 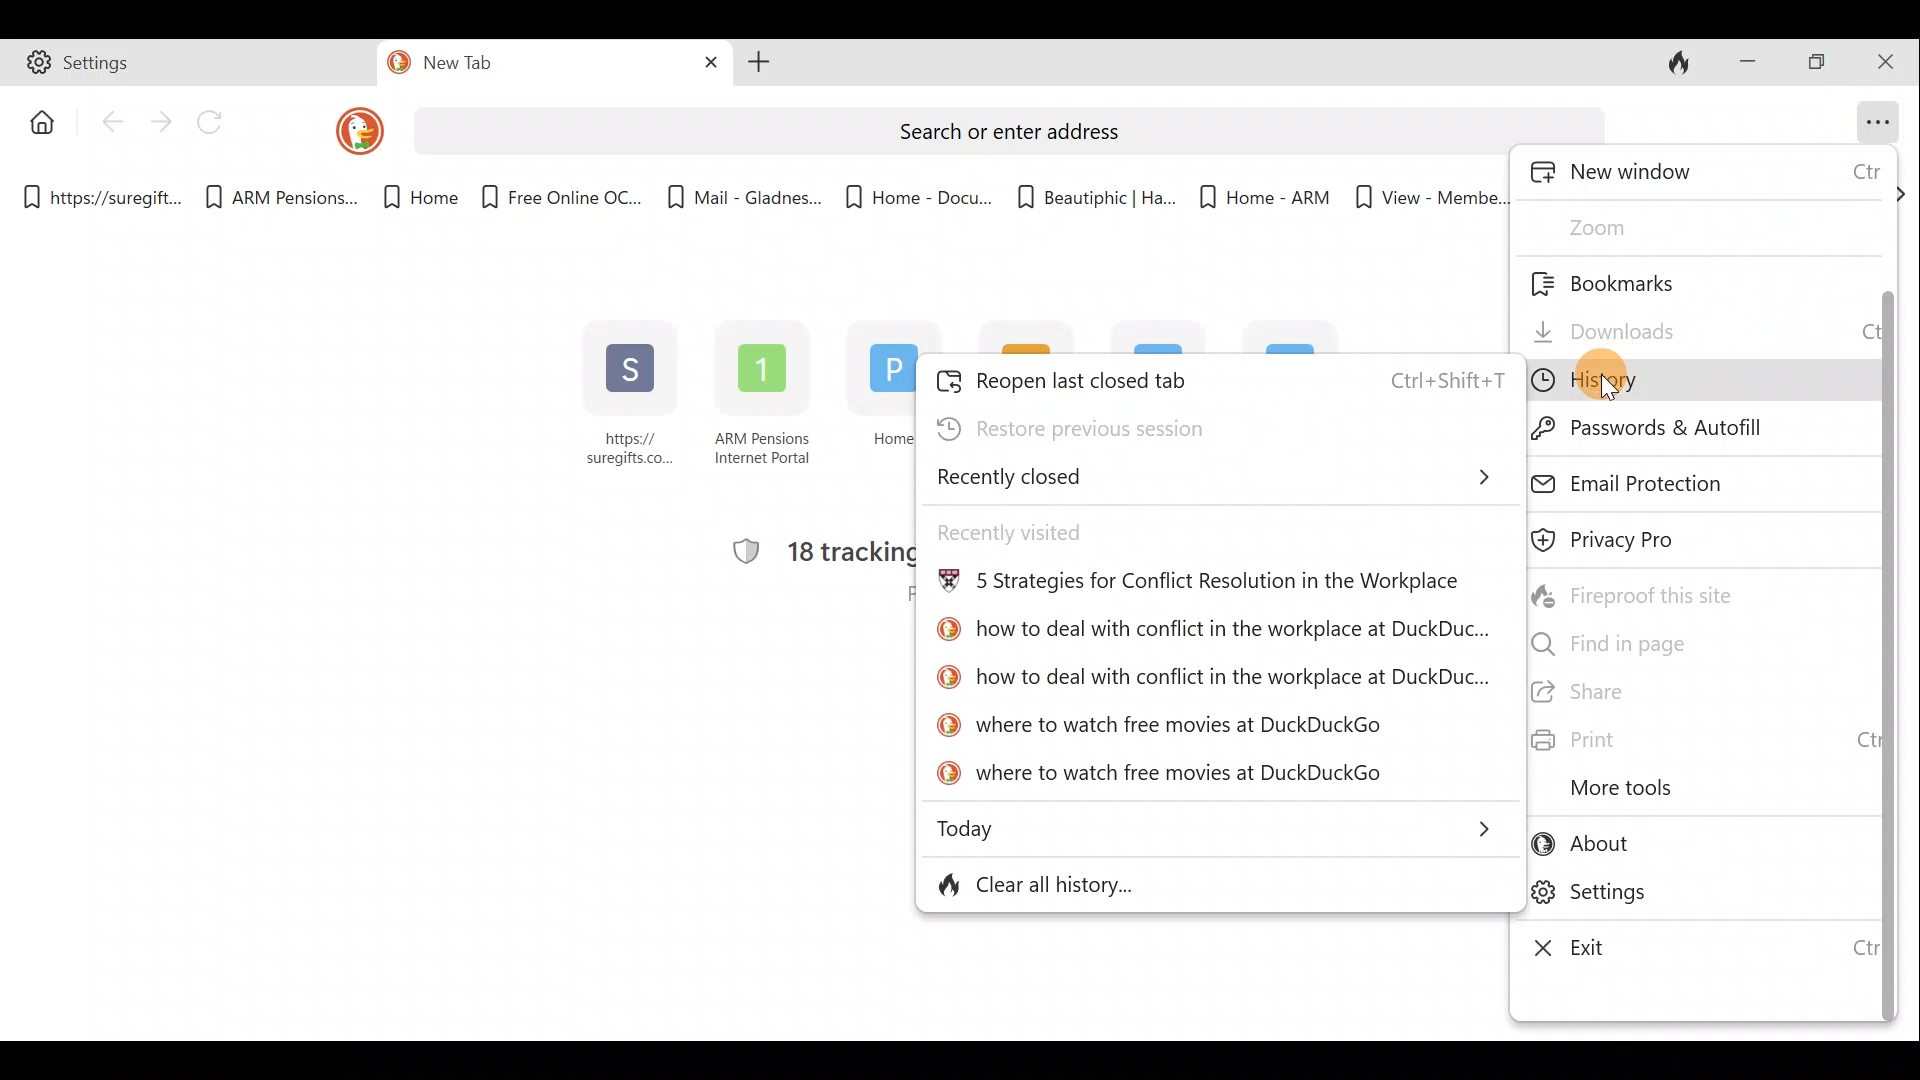 What do you see at coordinates (1672, 380) in the screenshot?
I see `History` at bounding box center [1672, 380].